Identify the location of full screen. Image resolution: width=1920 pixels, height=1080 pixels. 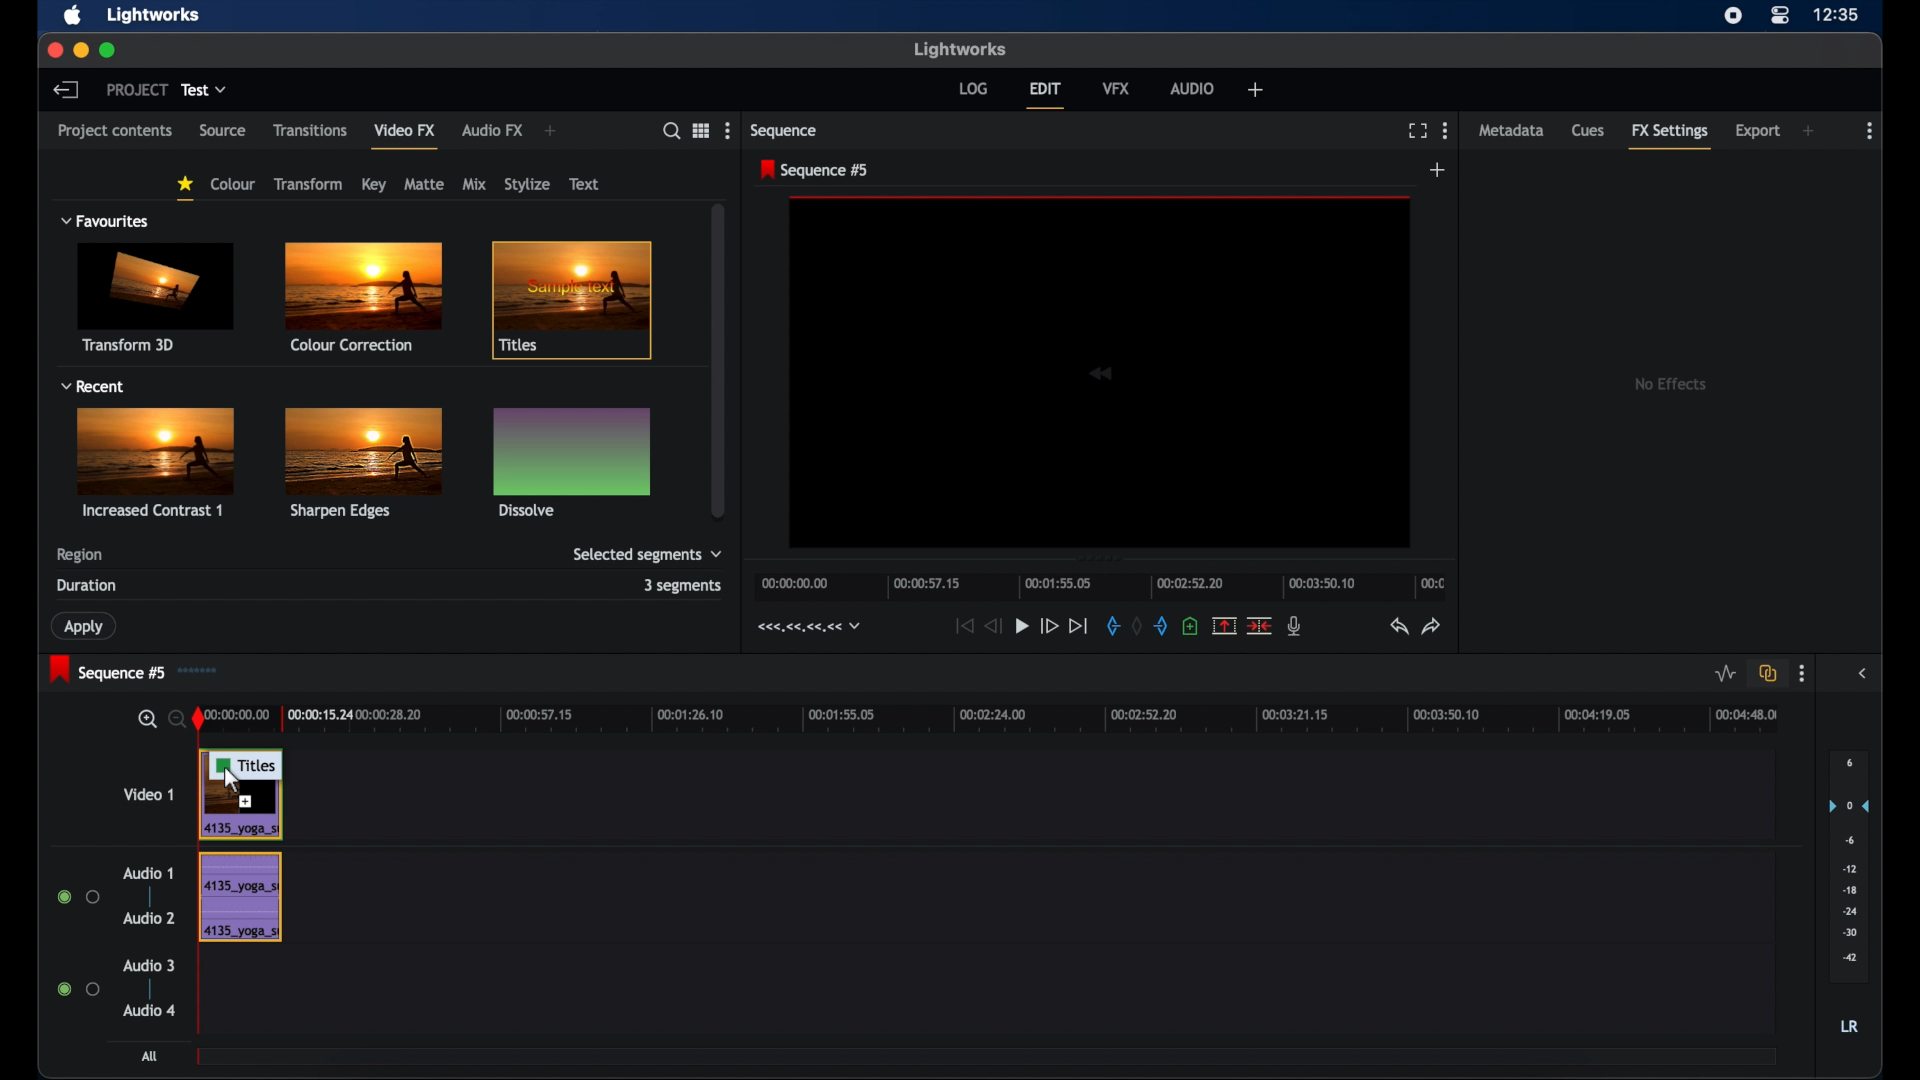
(1417, 131).